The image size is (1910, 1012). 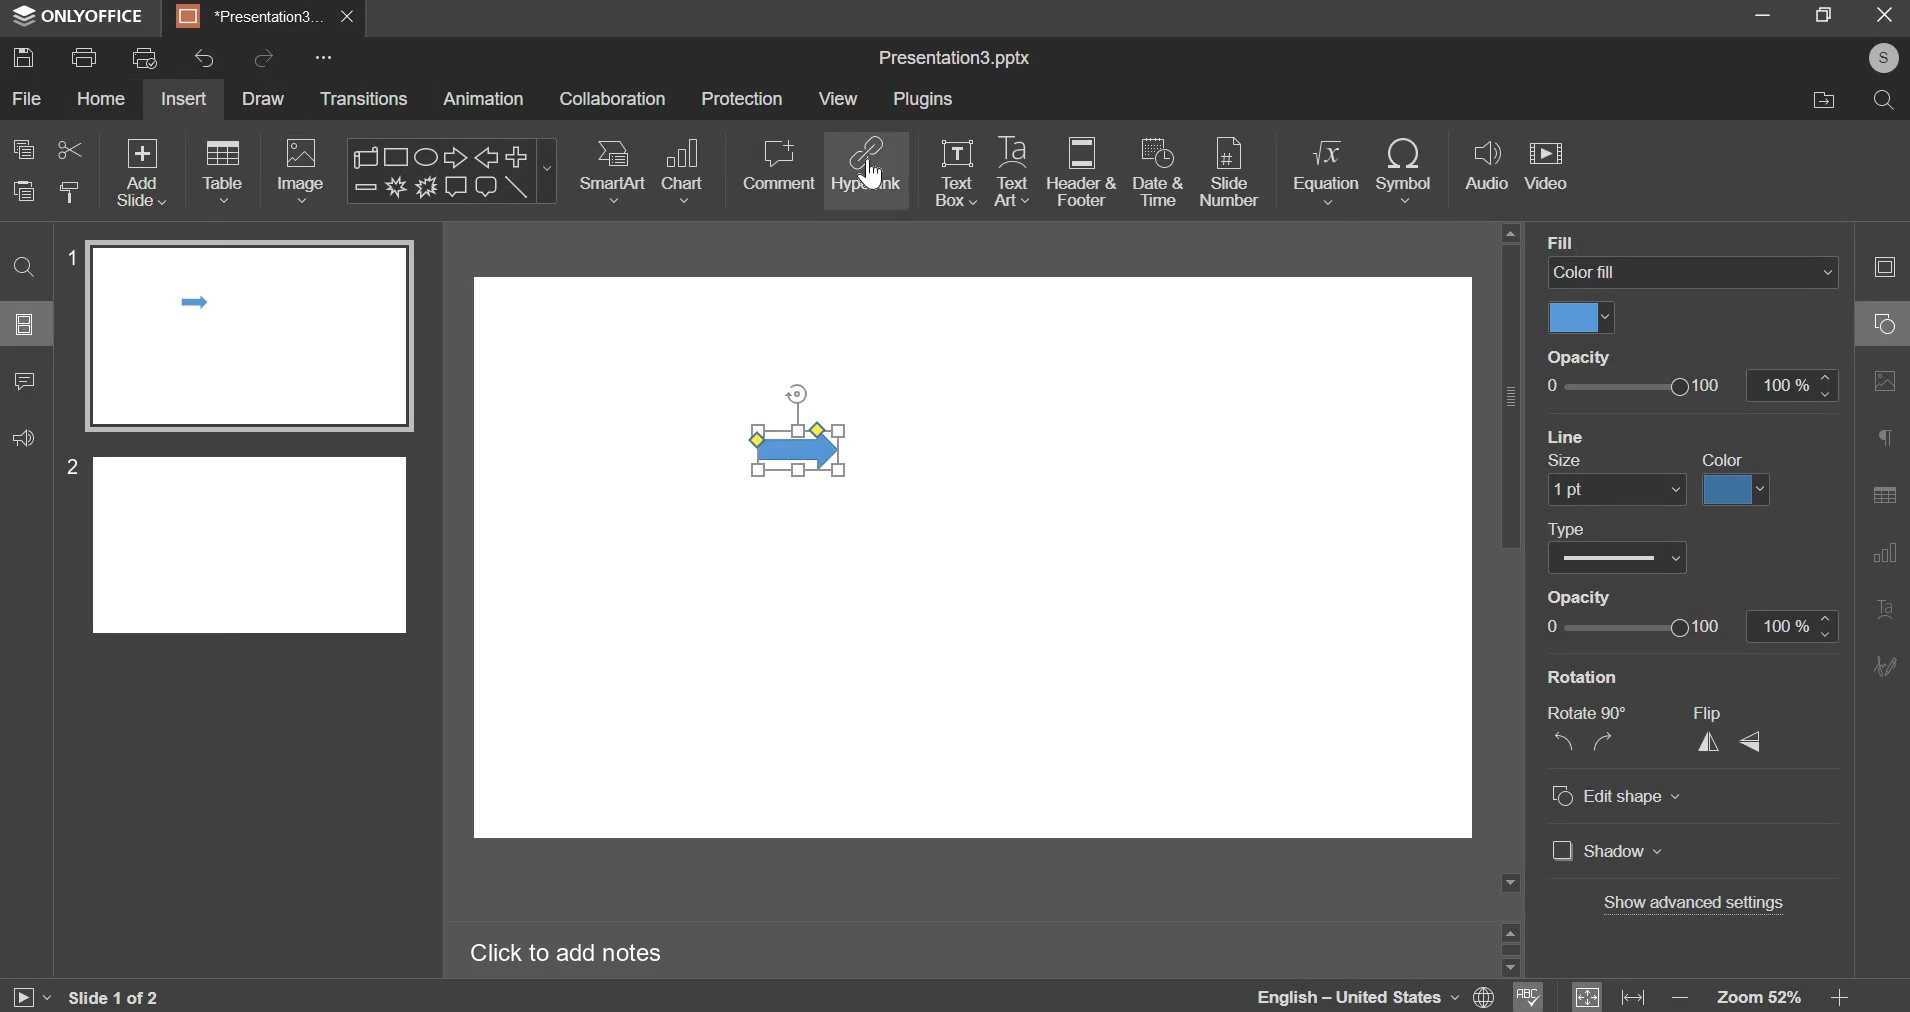 I want to click on copy, so click(x=24, y=149).